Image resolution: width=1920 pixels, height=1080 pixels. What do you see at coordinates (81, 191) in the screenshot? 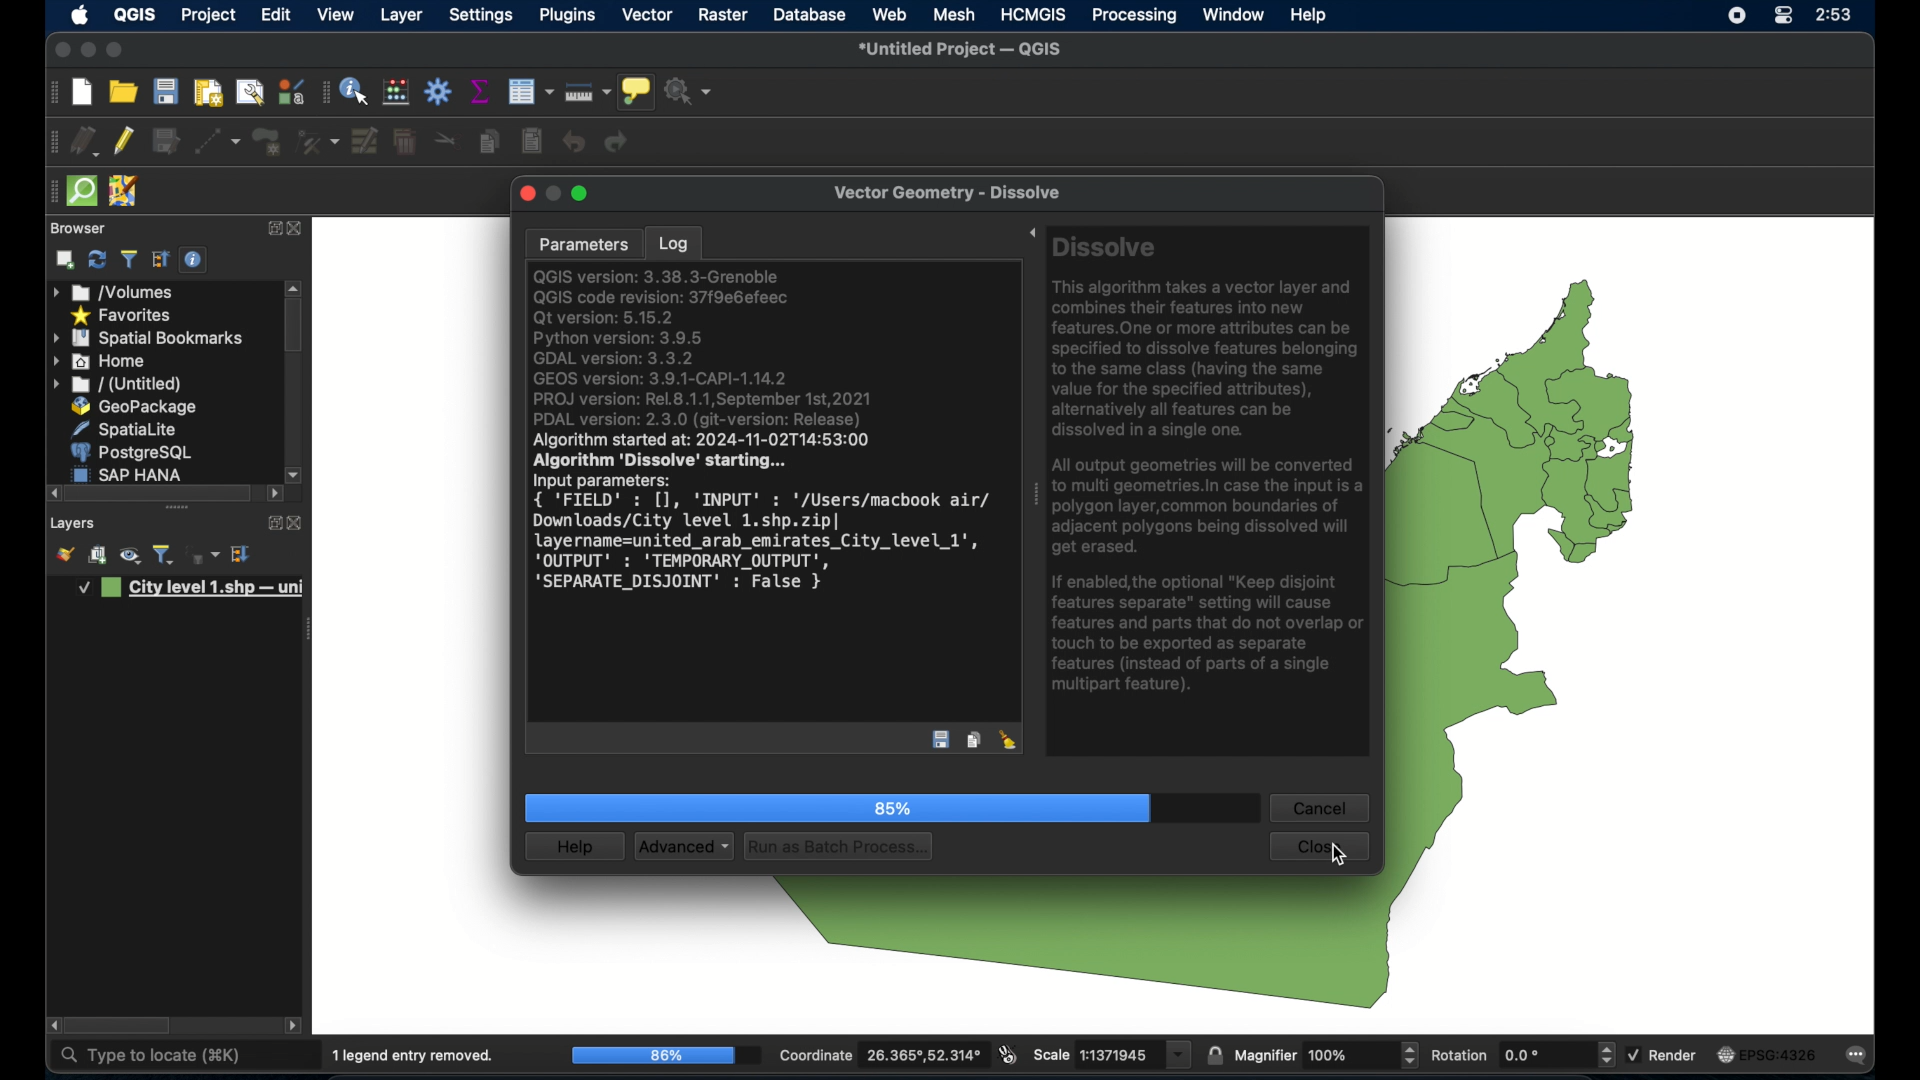
I see `quick osm` at bounding box center [81, 191].